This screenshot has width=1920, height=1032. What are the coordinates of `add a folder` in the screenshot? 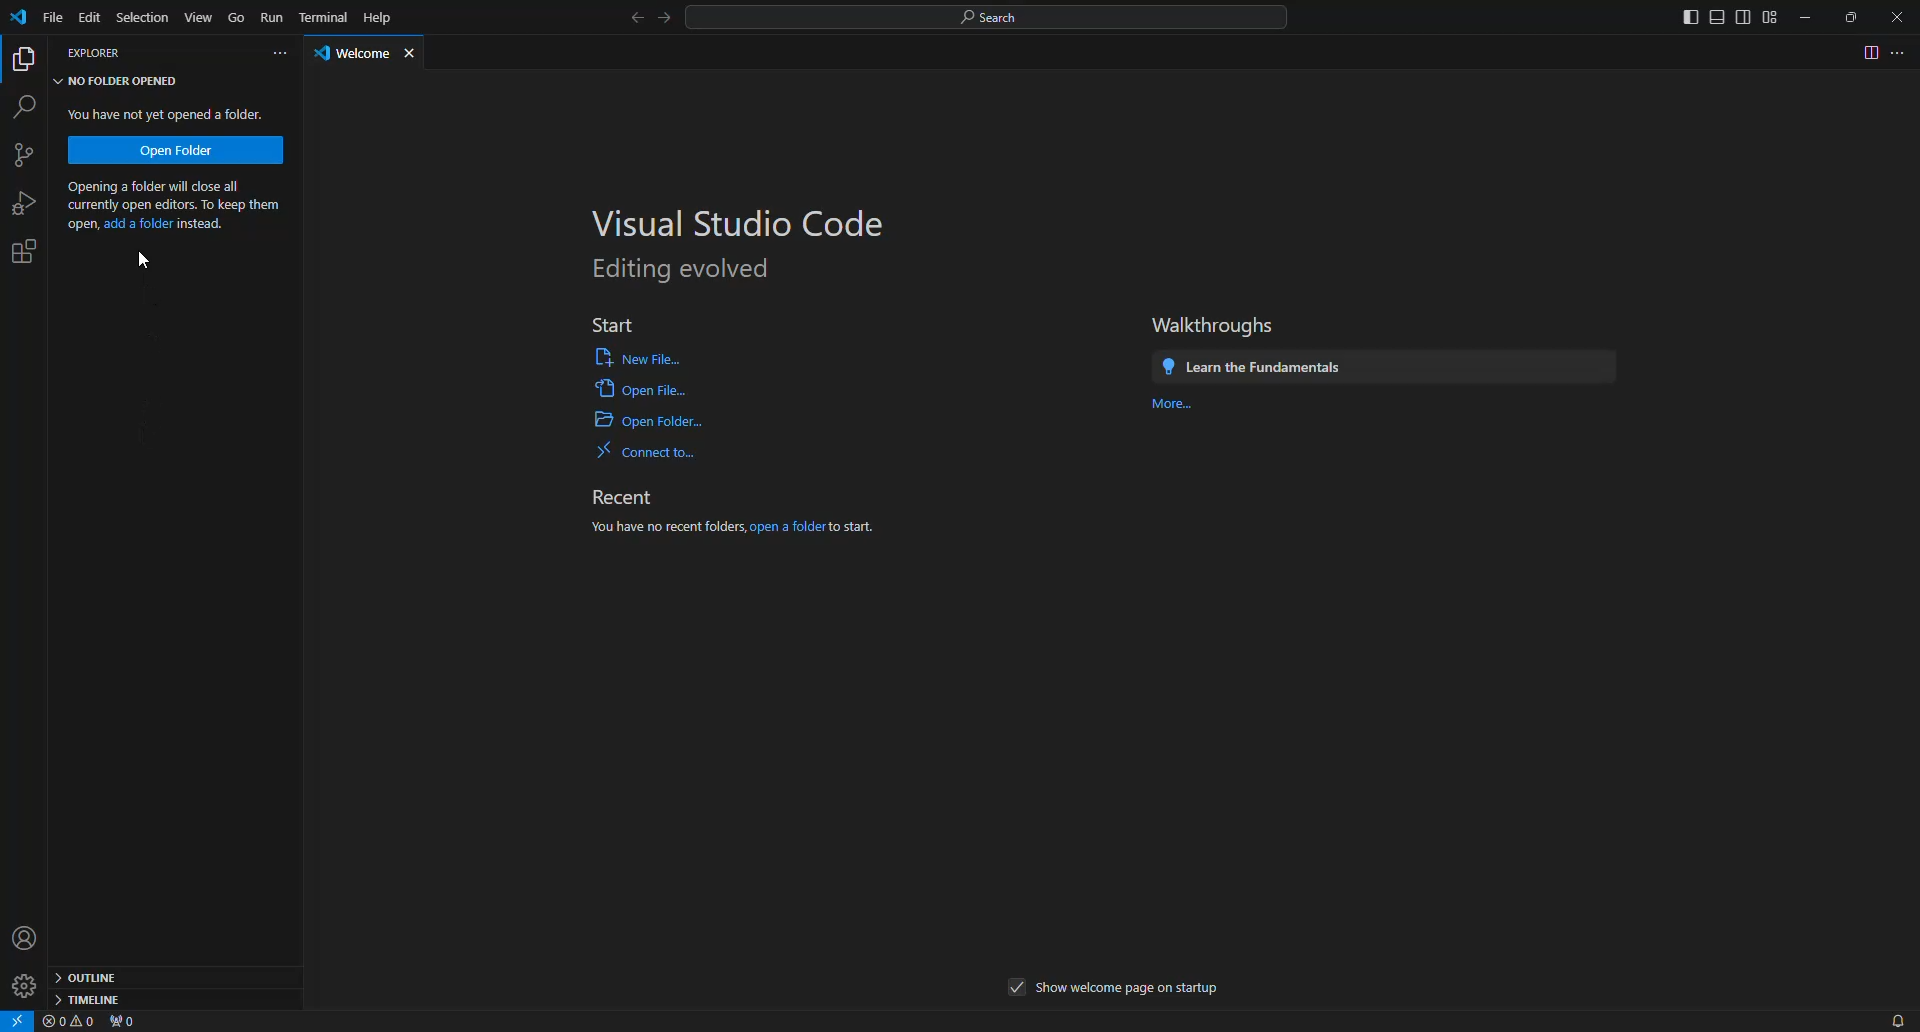 It's located at (138, 226).